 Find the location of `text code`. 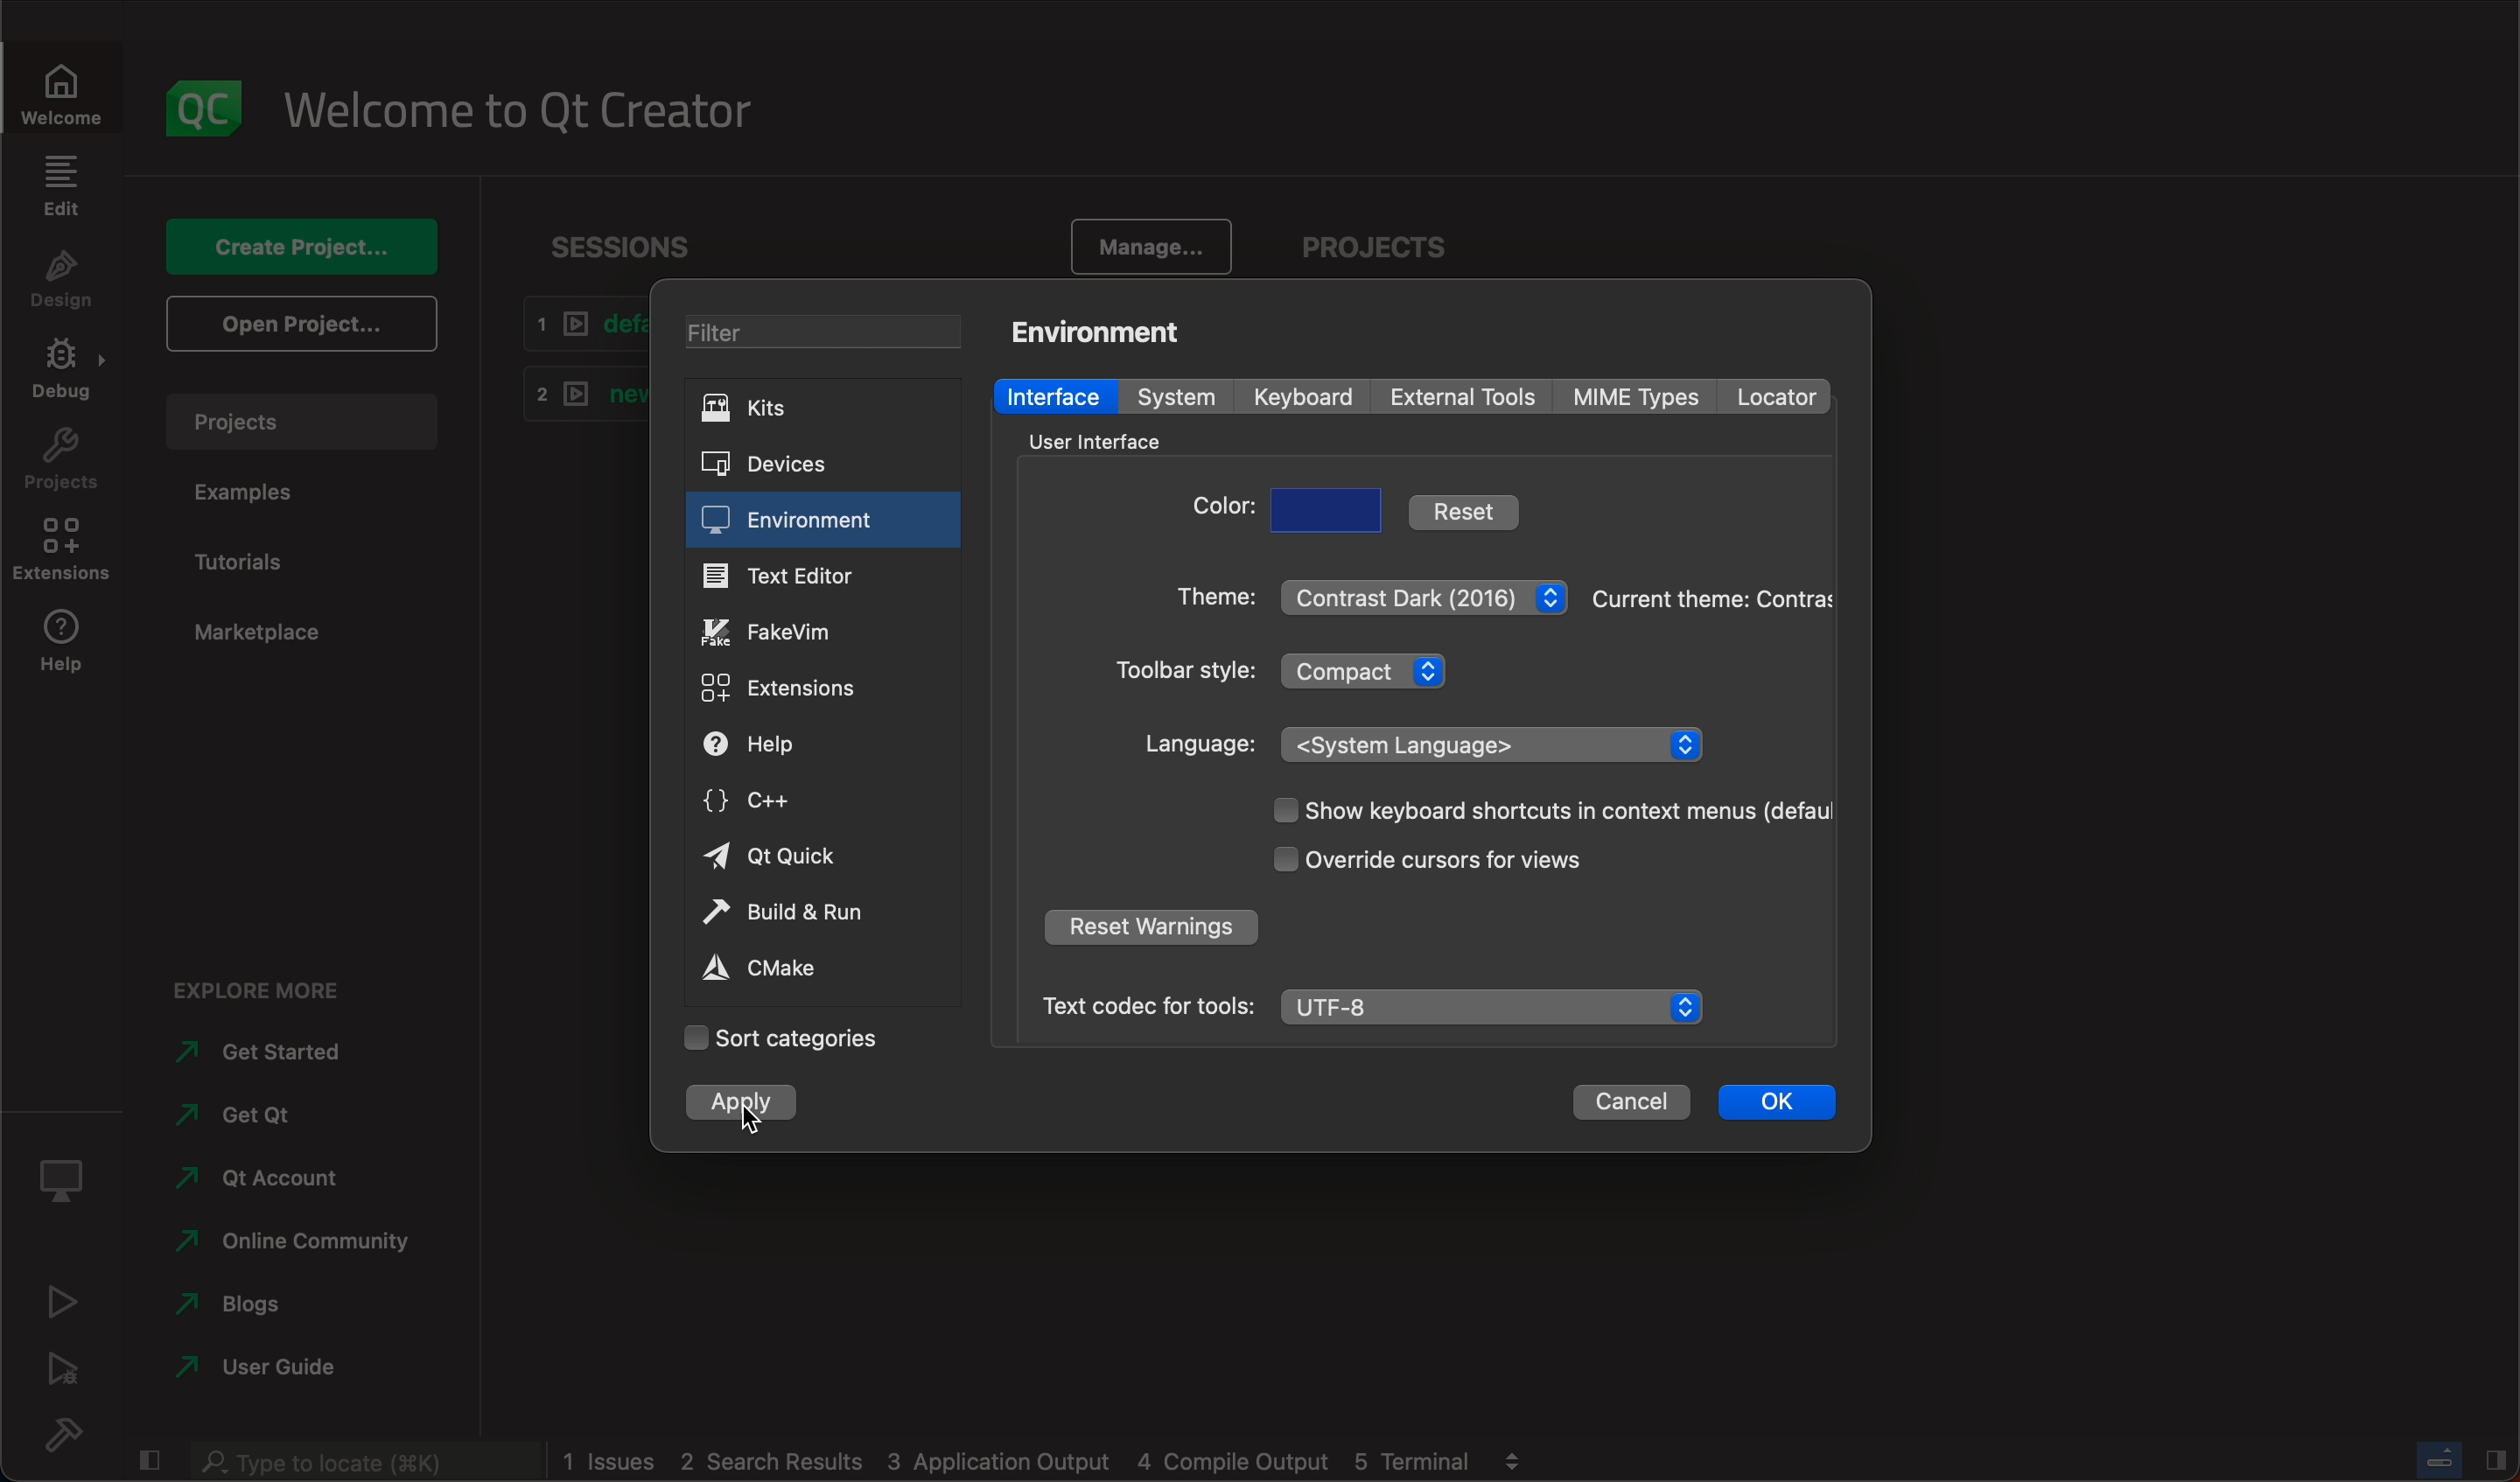

text code is located at coordinates (1146, 1005).